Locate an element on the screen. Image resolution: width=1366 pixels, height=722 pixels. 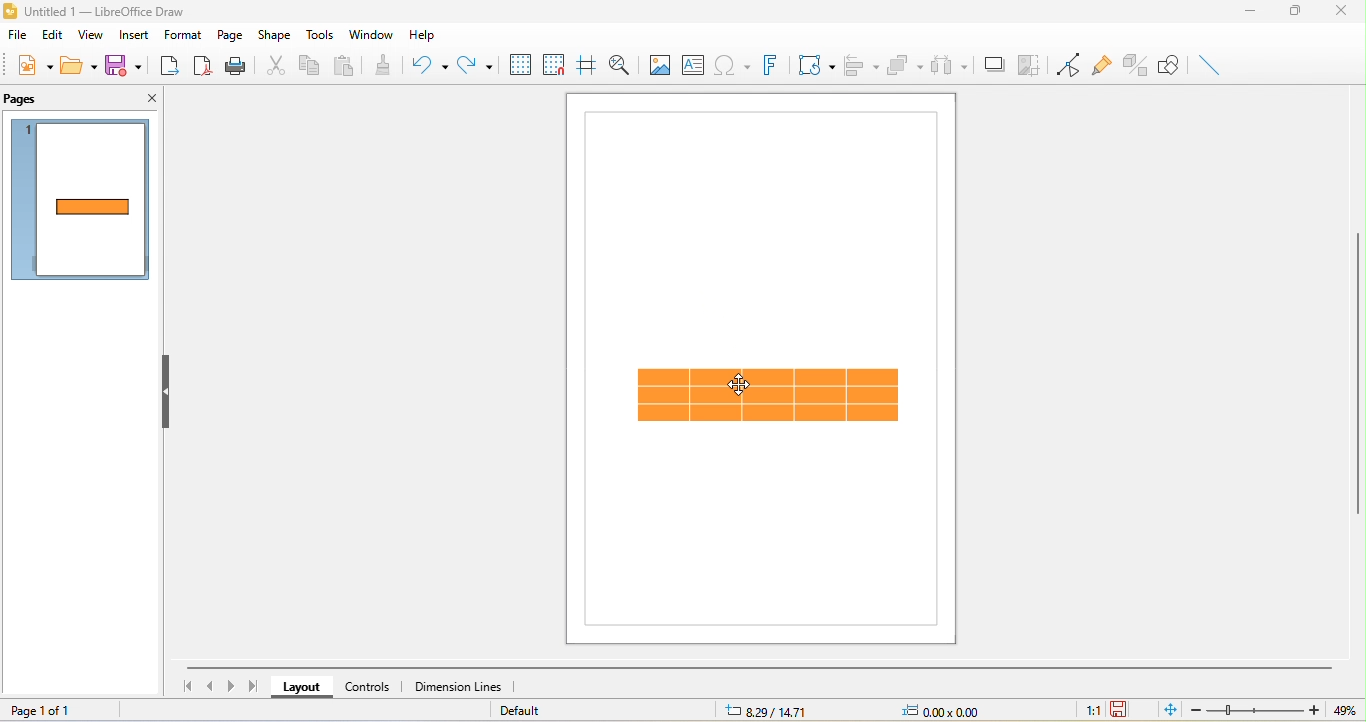
minimize is located at coordinates (1253, 14).